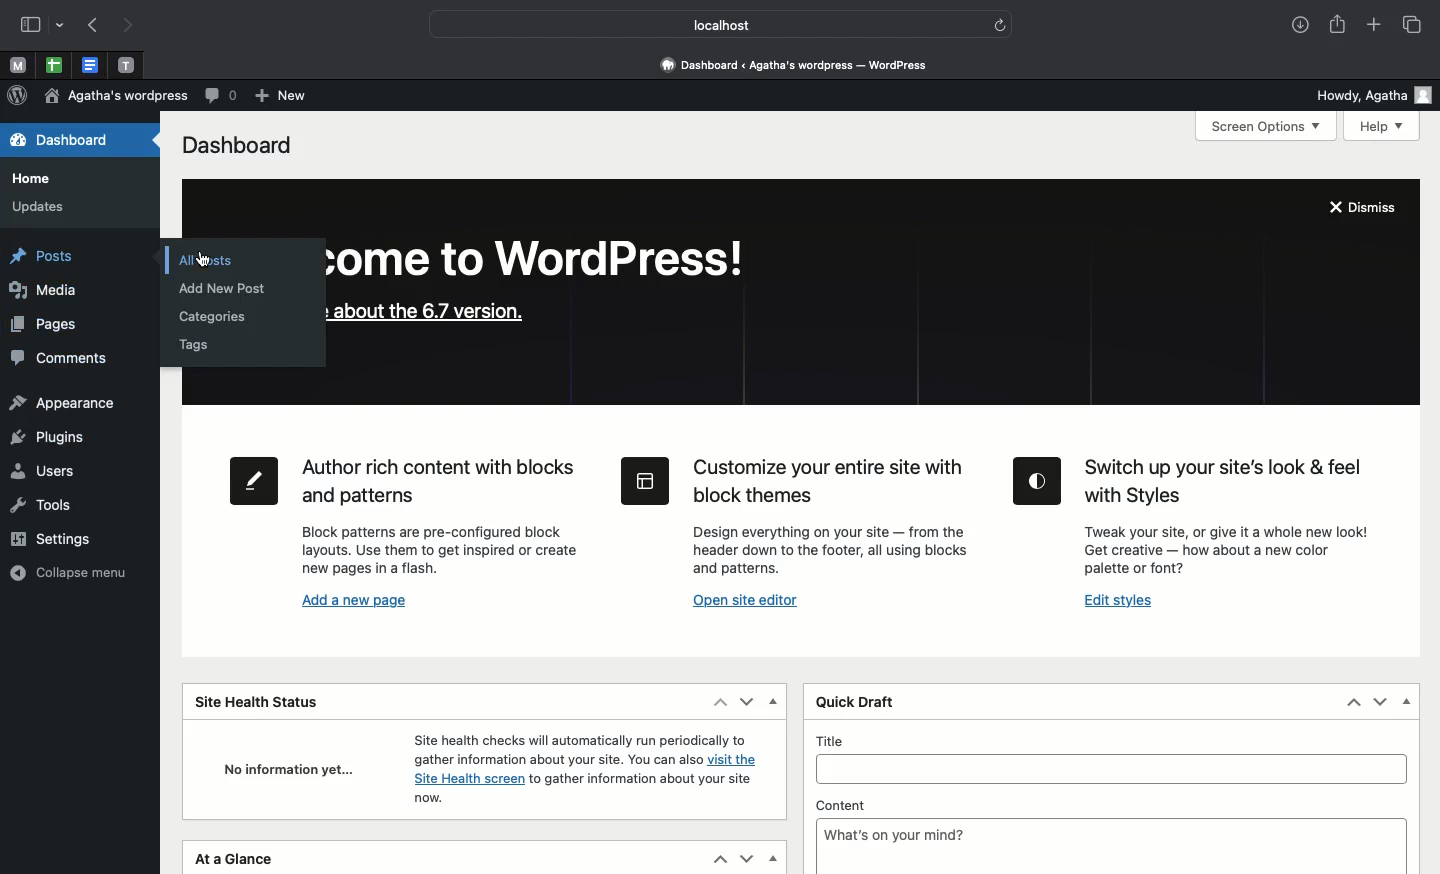 The height and width of the screenshot is (874, 1440). What do you see at coordinates (1373, 26) in the screenshot?
I see `Add new tab` at bounding box center [1373, 26].